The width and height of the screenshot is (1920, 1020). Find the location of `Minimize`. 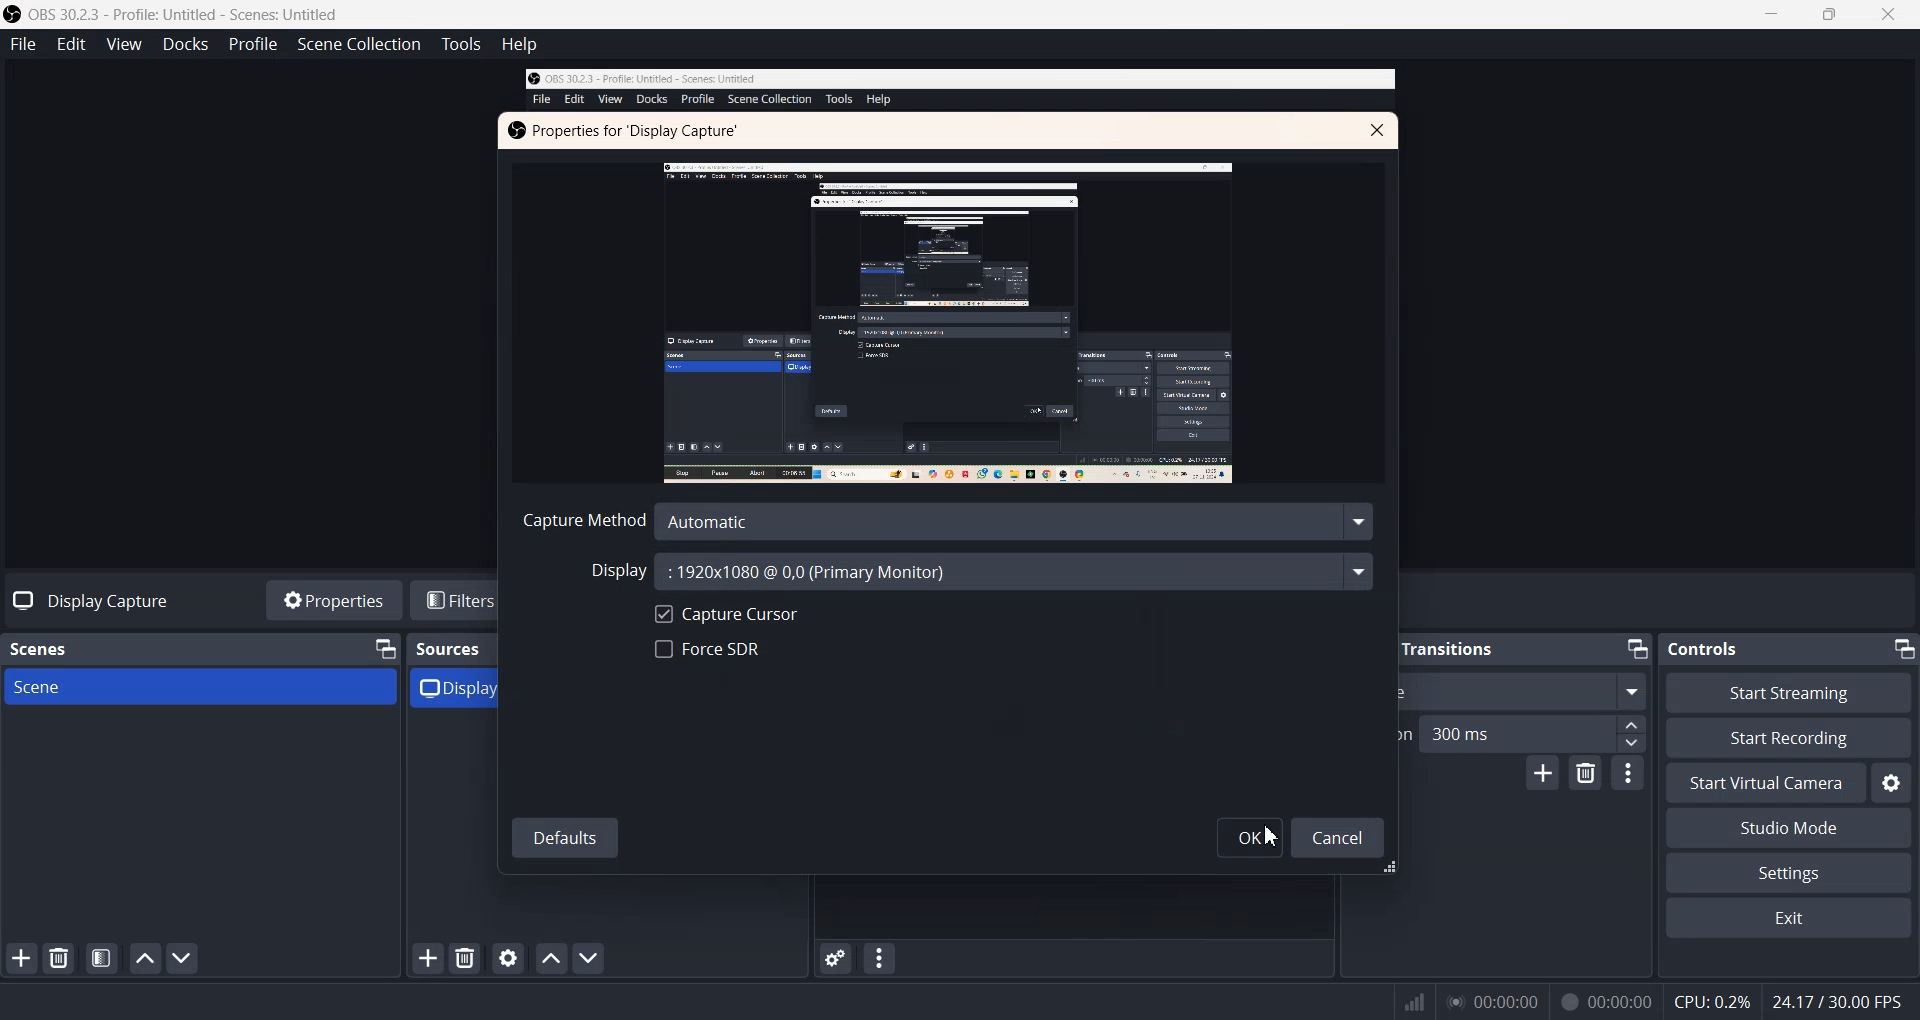

Minimize is located at coordinates (384, 649).